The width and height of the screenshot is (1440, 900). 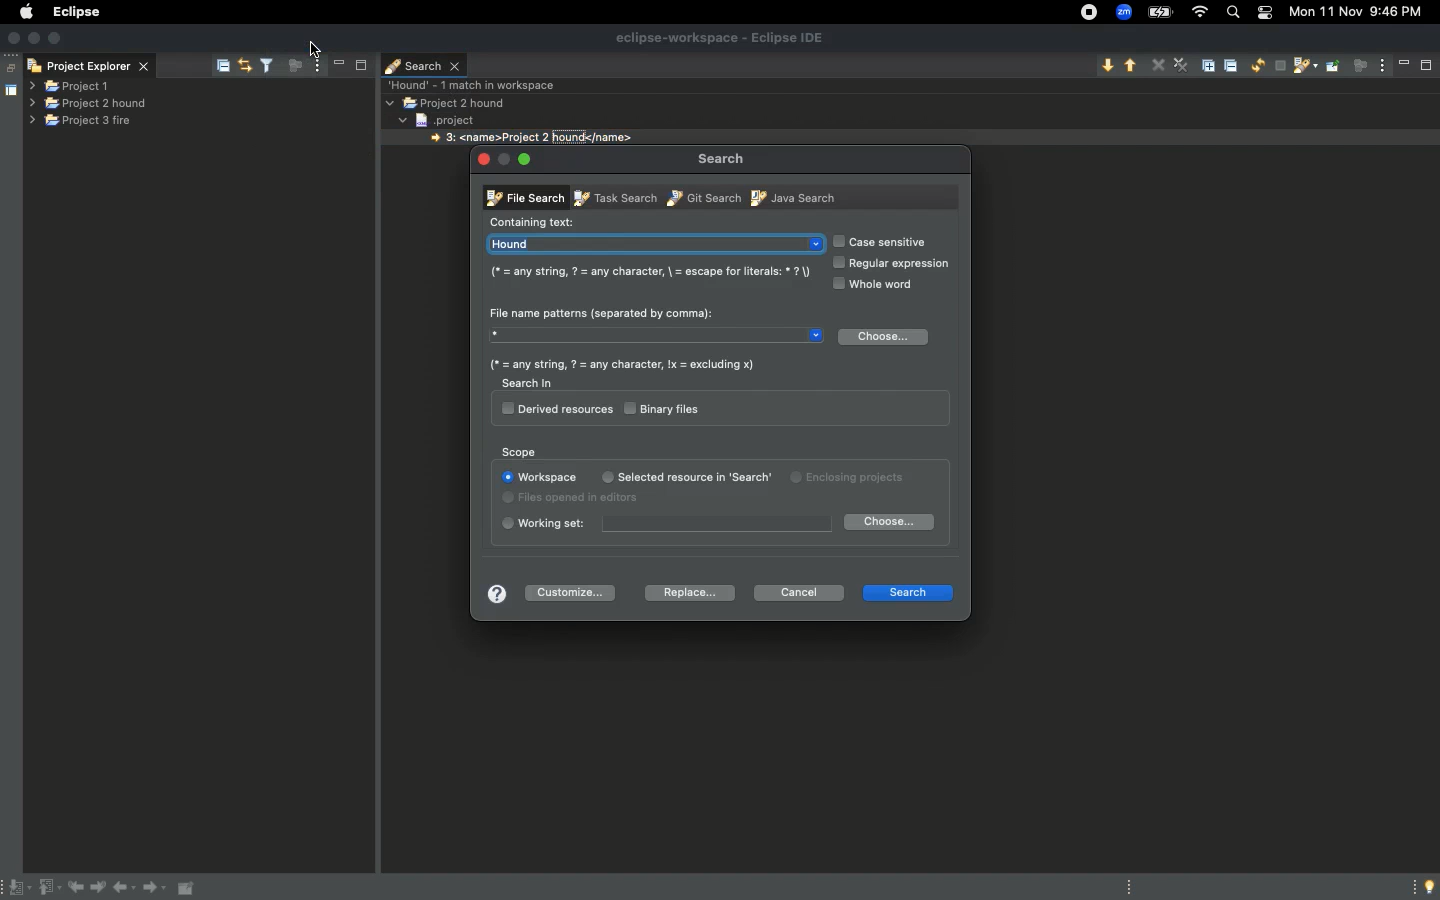 What do you see at coordinates (1383, 61) in the screenshot?
I see `view menu` at bounding box center [1383, 61].